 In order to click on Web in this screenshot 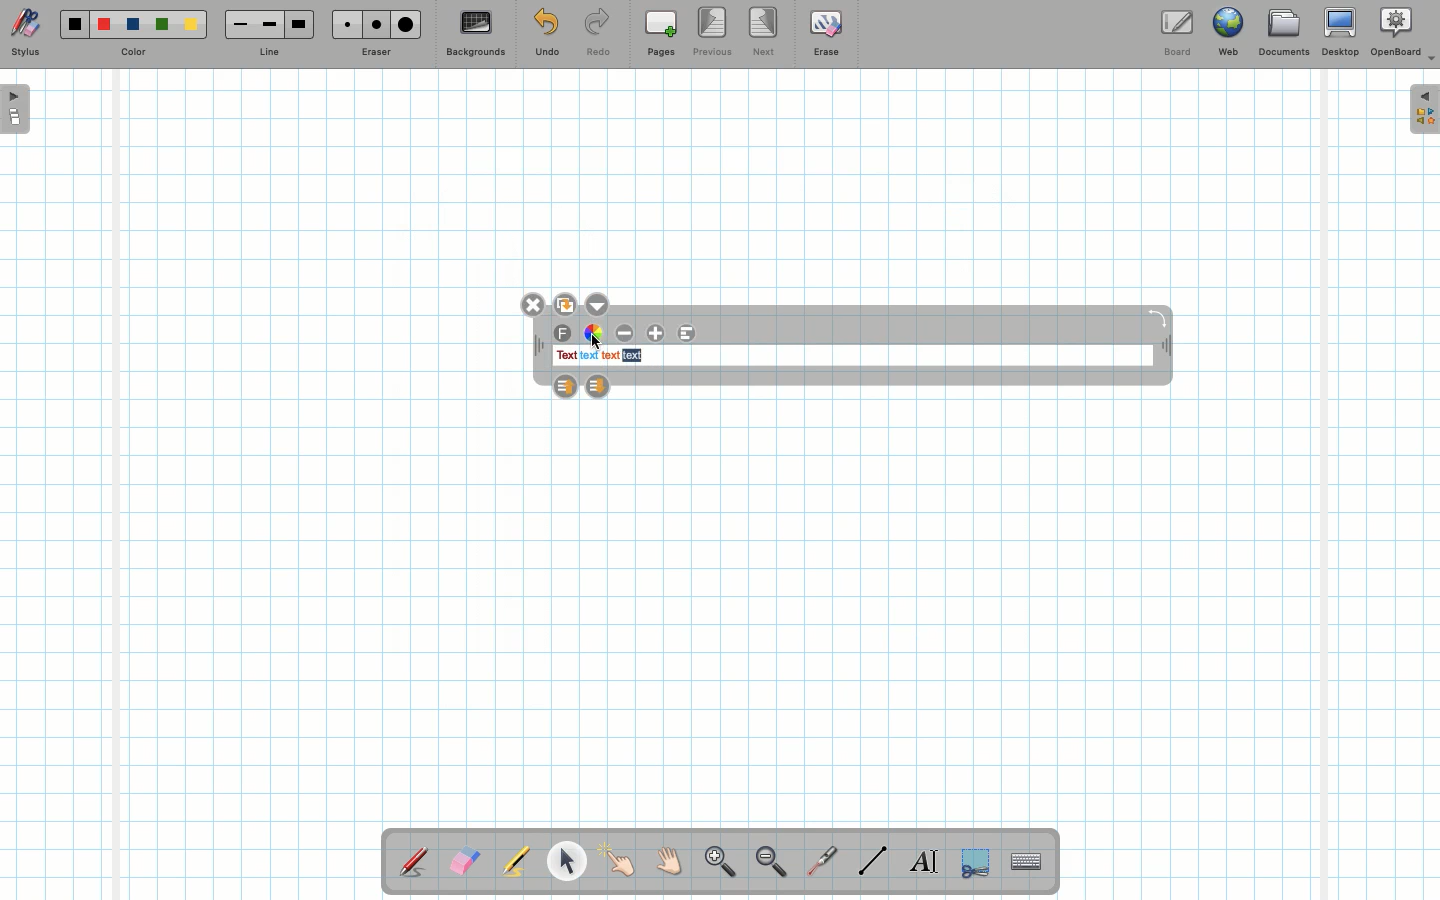, I will do `click(1227, 36)`.